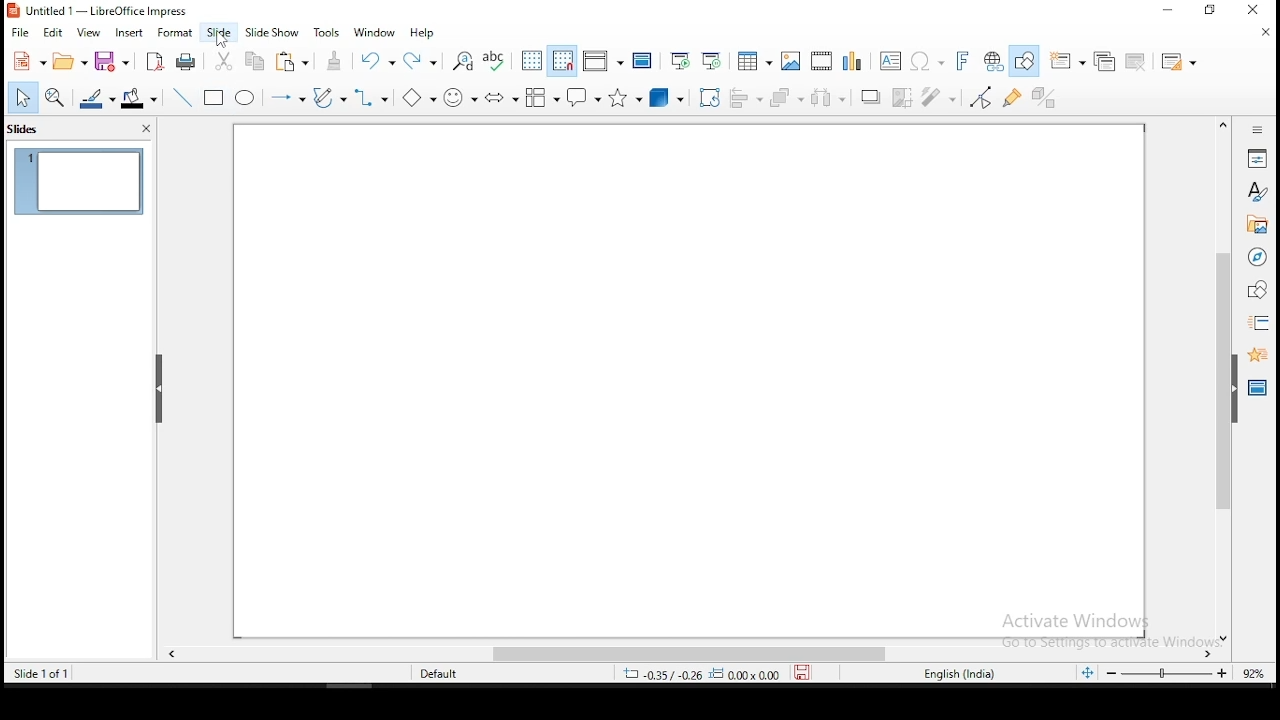 The height and width of the screenshot is (720, 1280). What do you see at coordinates (1258, 290) in the screenshot?
I see `shapes` at bounding box center [1258, 290].